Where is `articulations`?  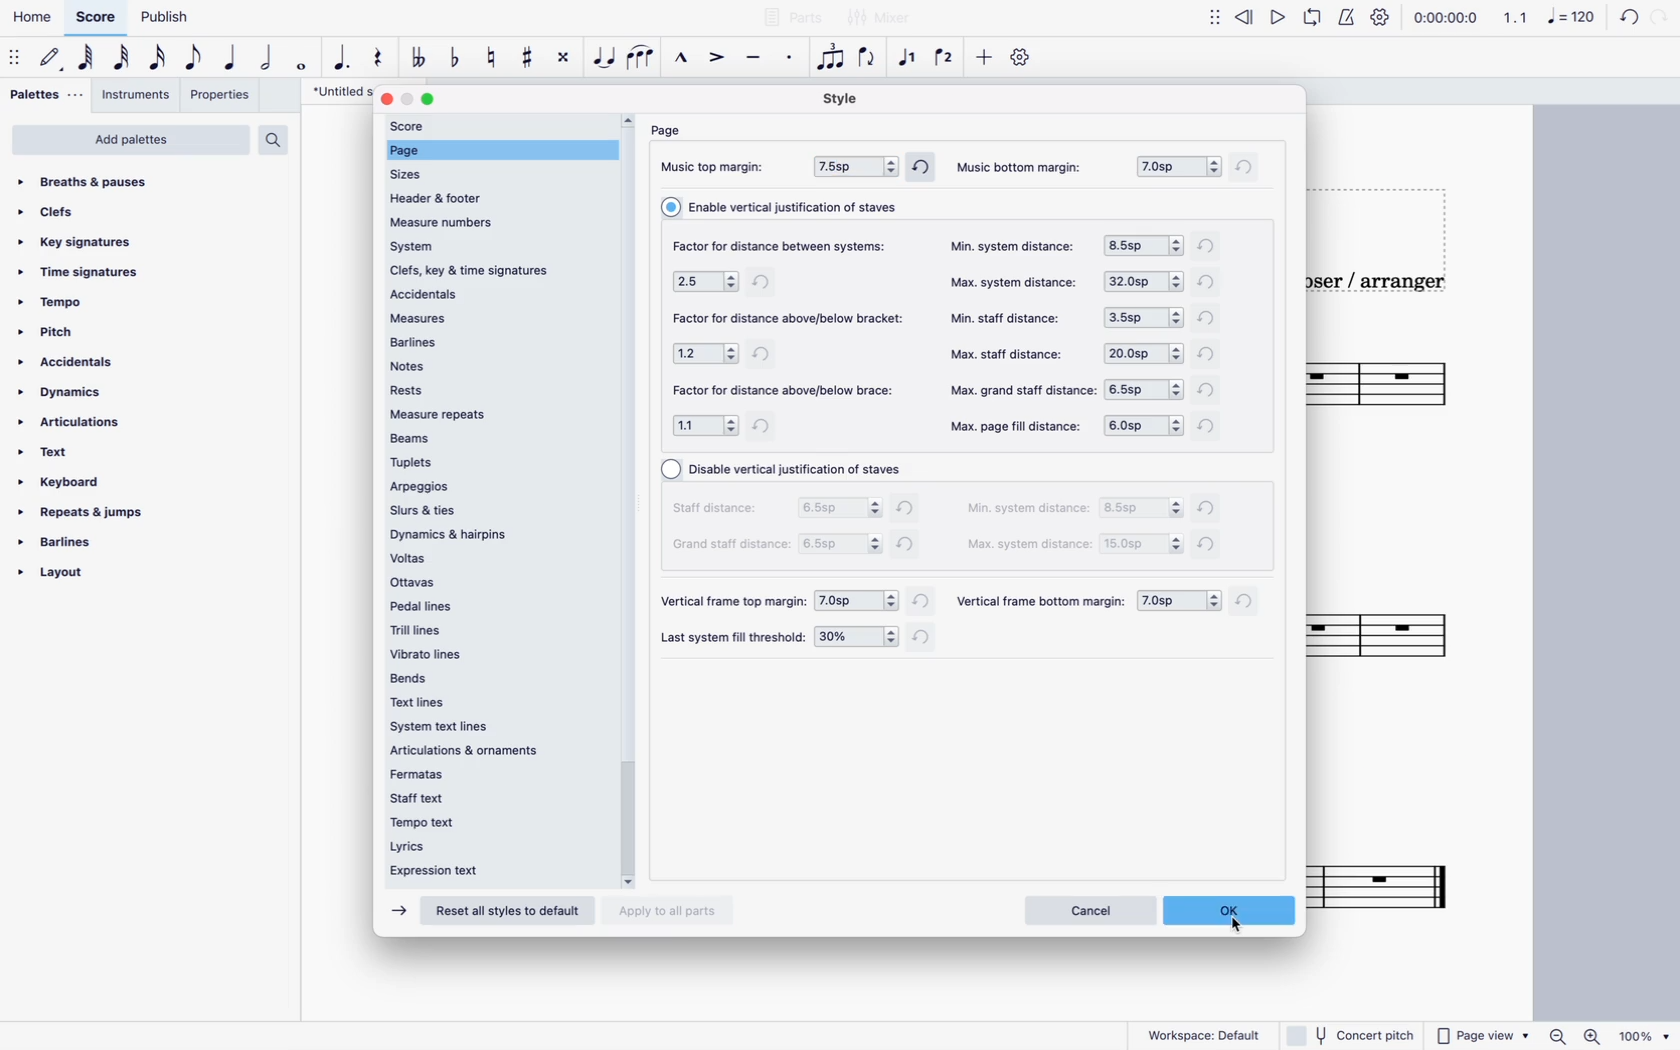 articulations is located at coordinates (72, 423).